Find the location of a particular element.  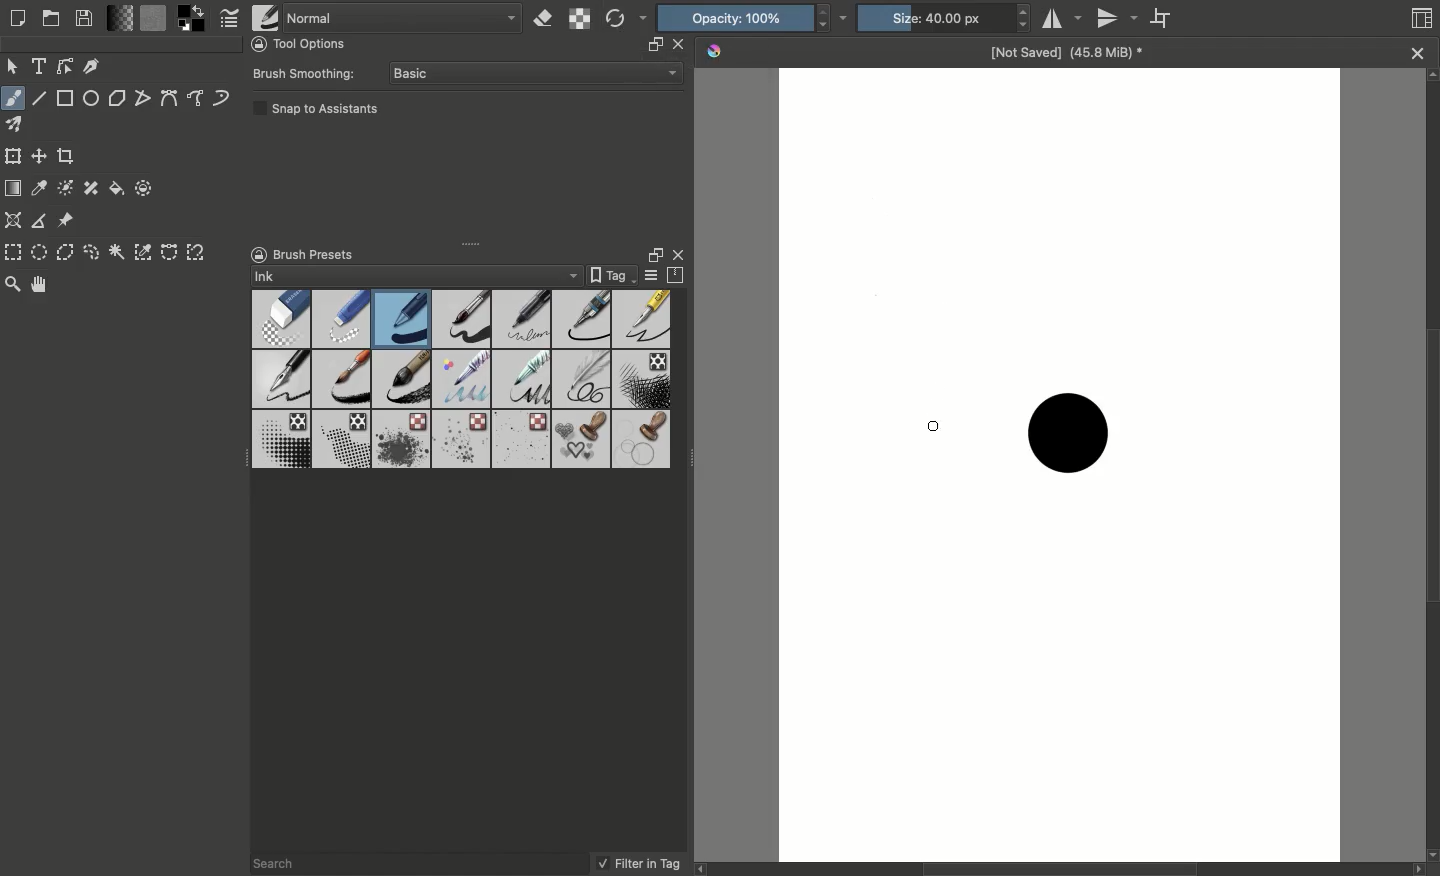

Magnetic curve selection tool is located at coordinates (198, 252).